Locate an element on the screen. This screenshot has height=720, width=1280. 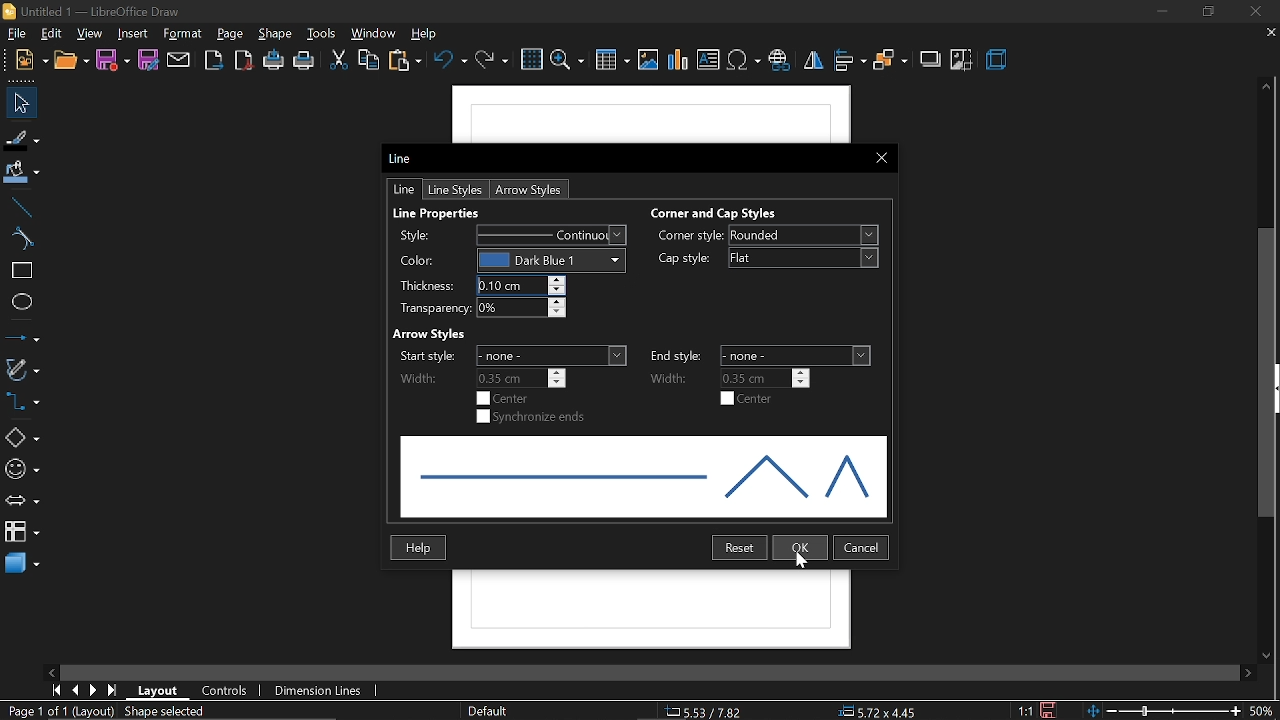
cap style is located at coordinates (683, 259).